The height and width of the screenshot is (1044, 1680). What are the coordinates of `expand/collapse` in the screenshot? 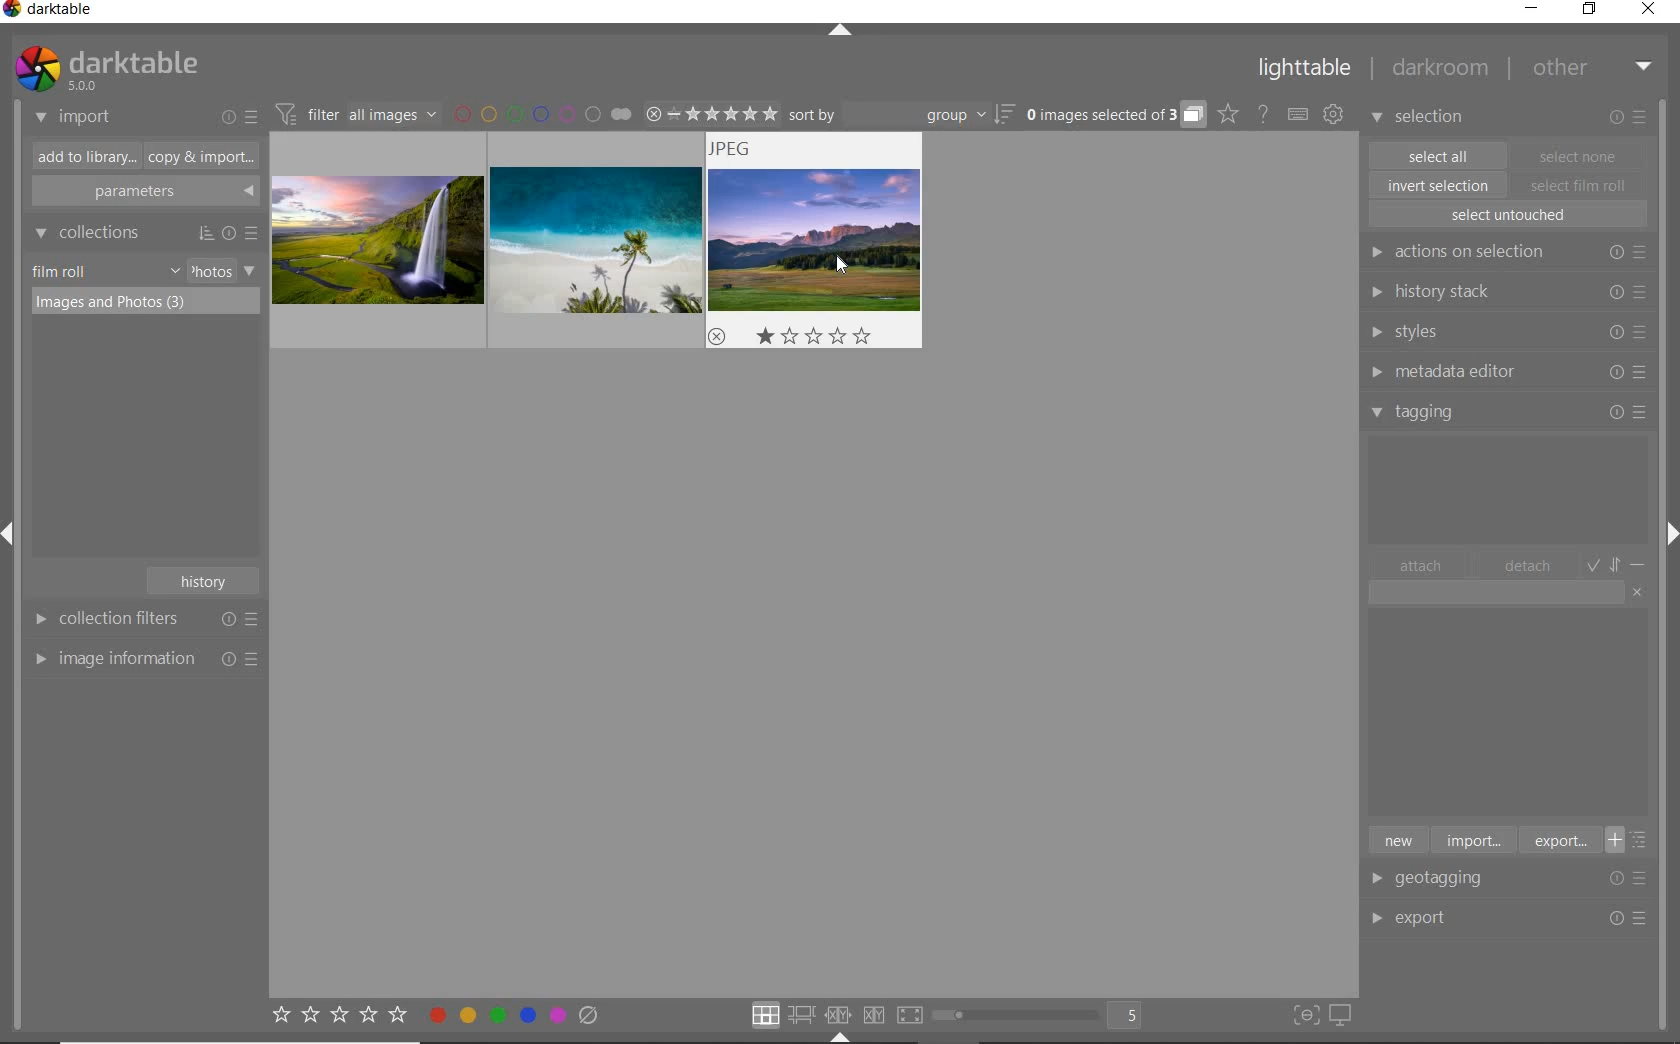 It's located at (839, 33).